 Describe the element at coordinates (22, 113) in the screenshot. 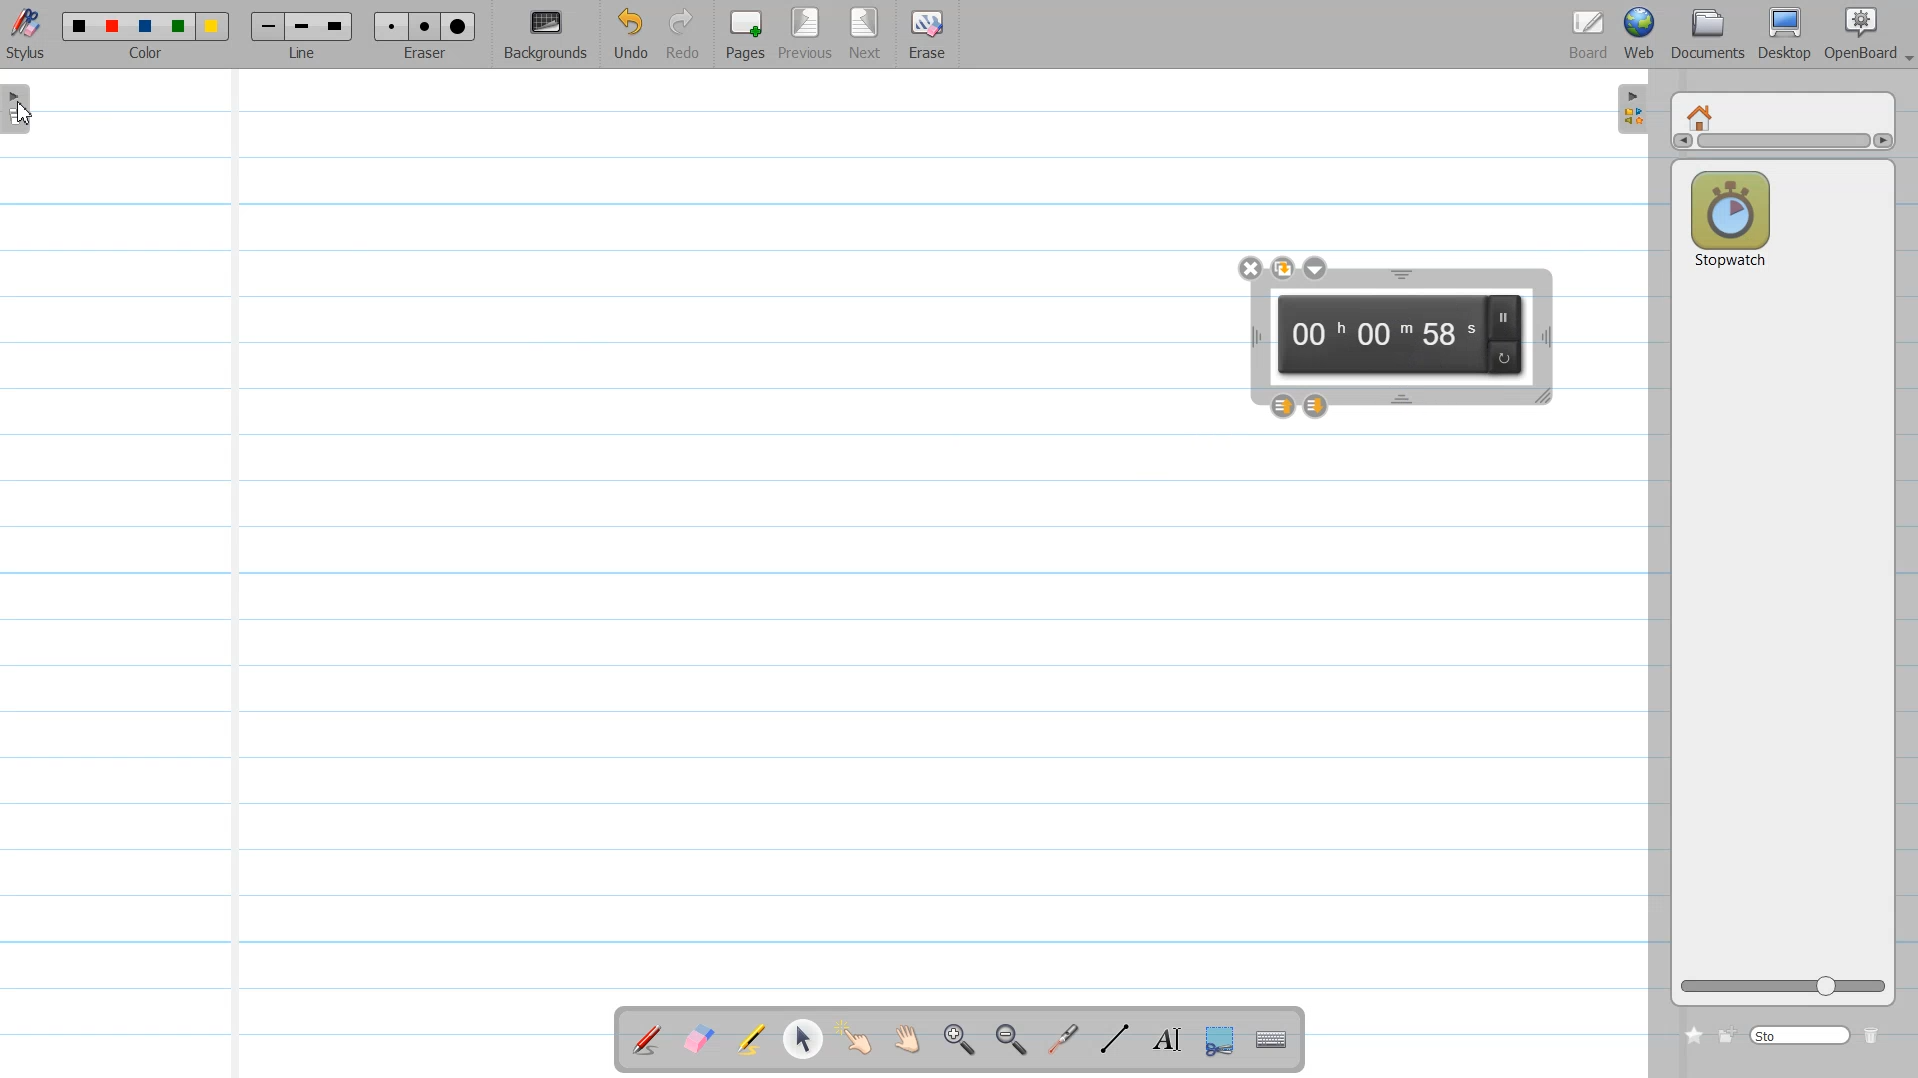

I see `Sidebar` at that location.